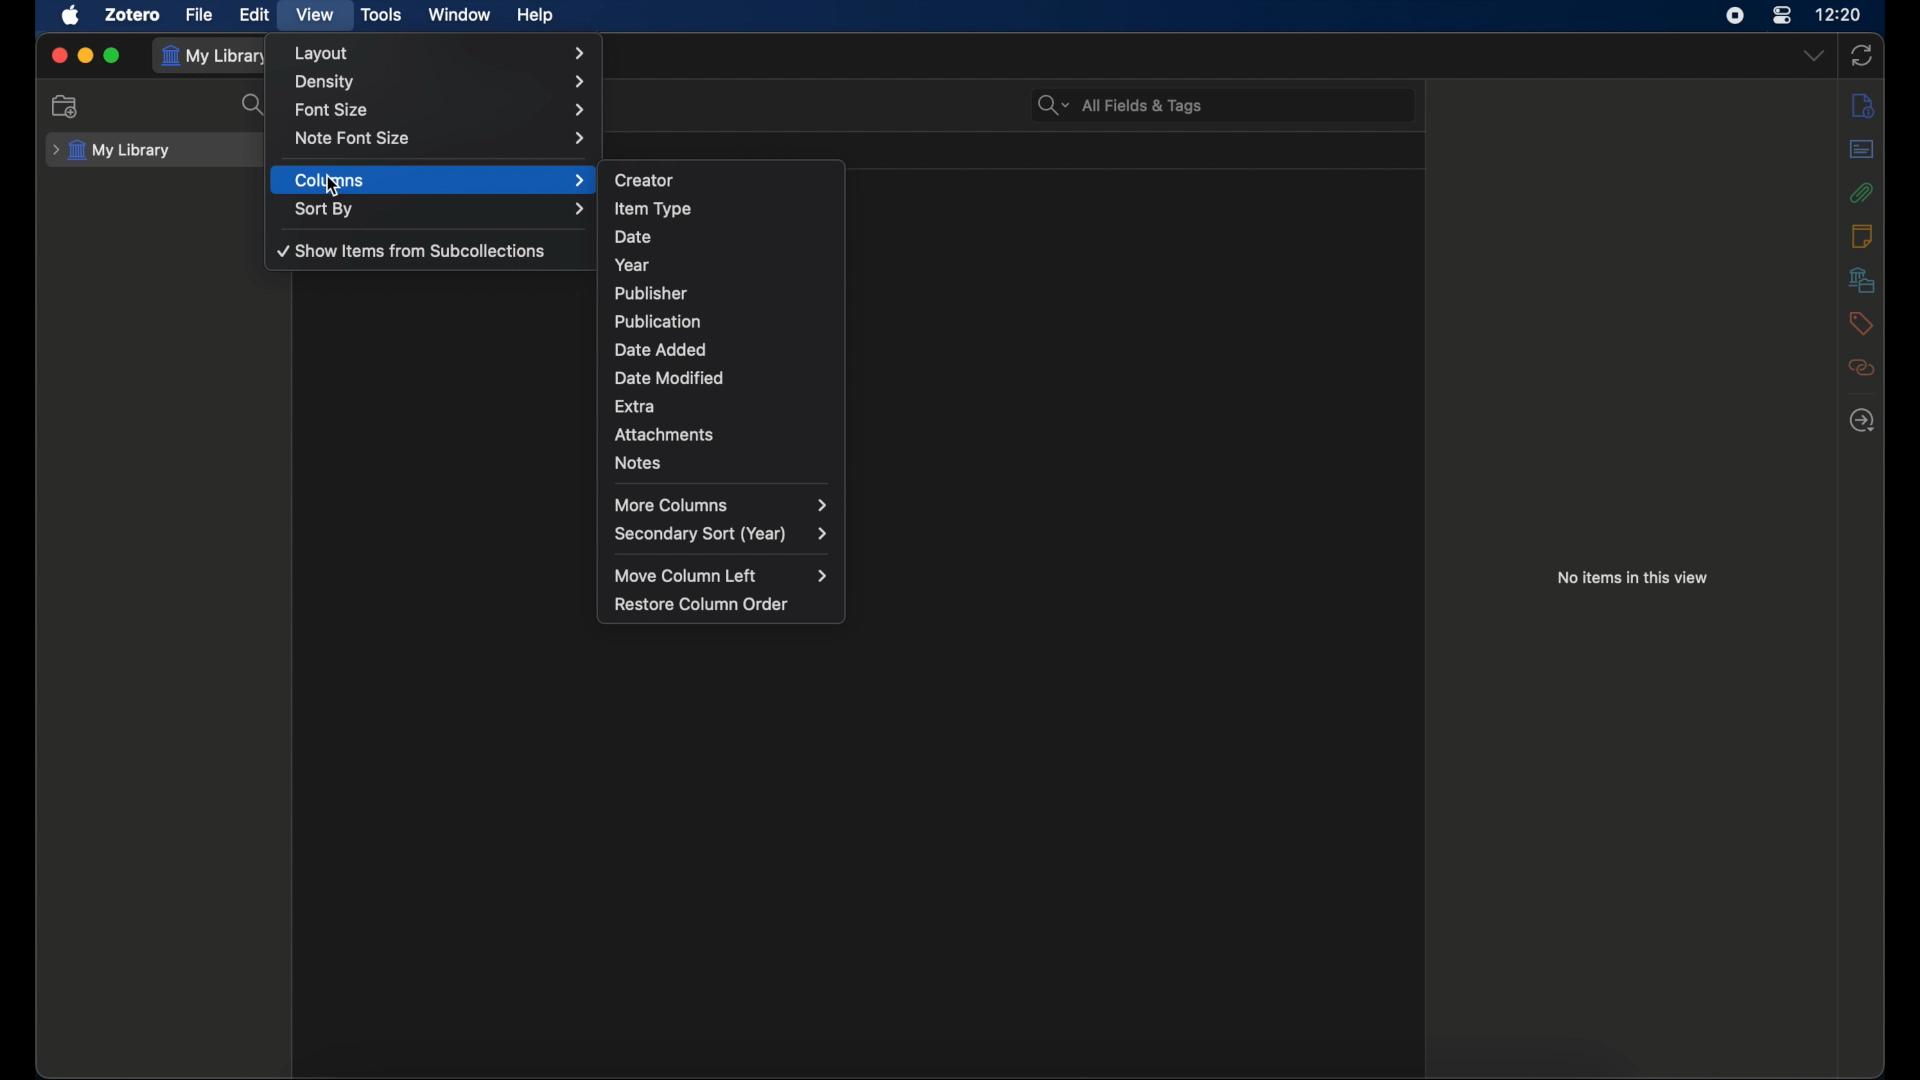  What do you see at coordinates (442, 82) in the screenshot?
I see `density` at bounding box center [442, 82].